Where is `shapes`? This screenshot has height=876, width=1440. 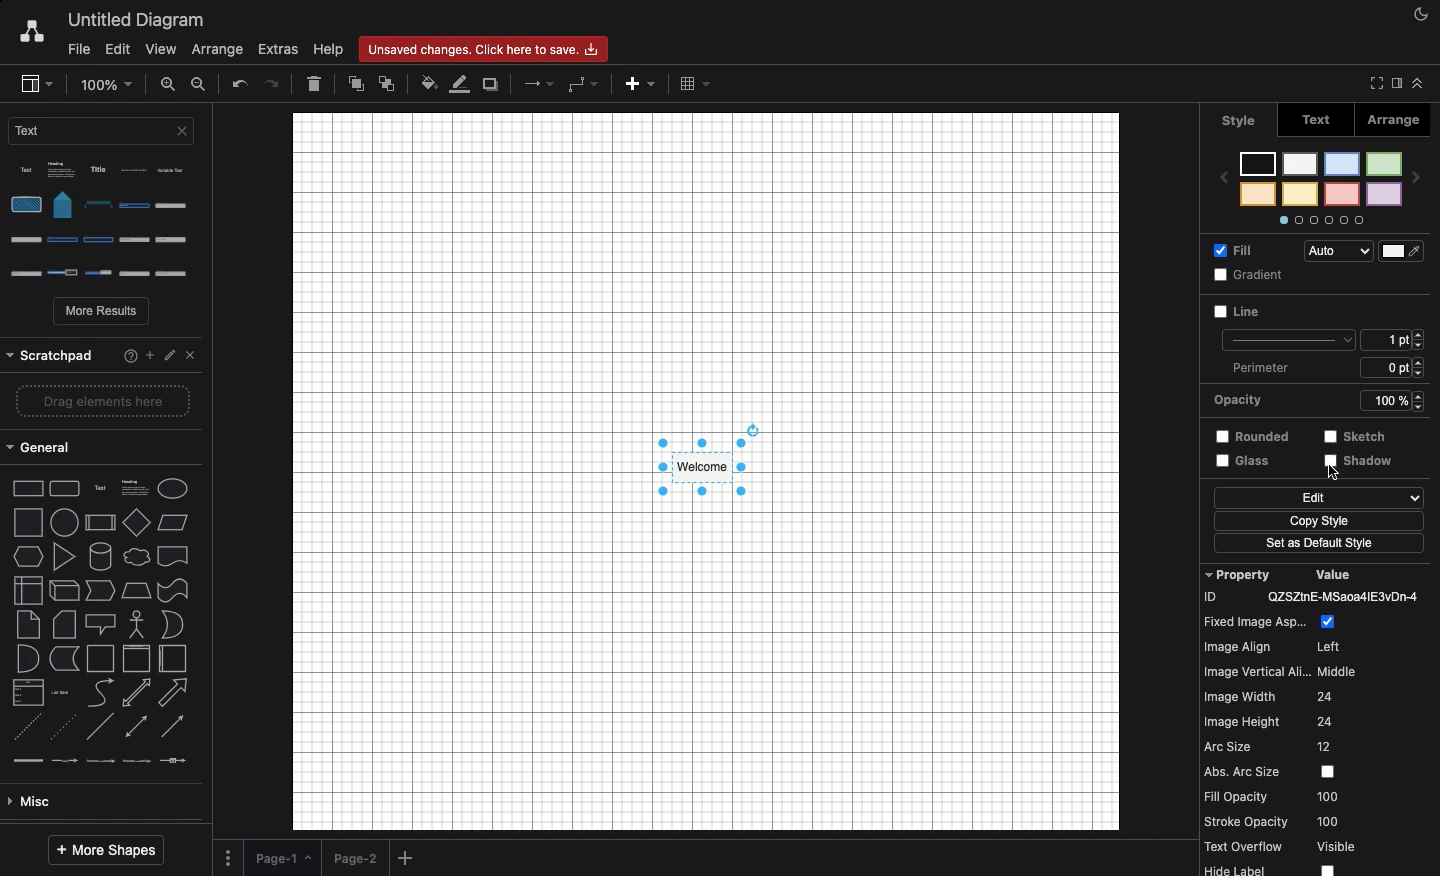 shapes is located at coordinates (107, 483).